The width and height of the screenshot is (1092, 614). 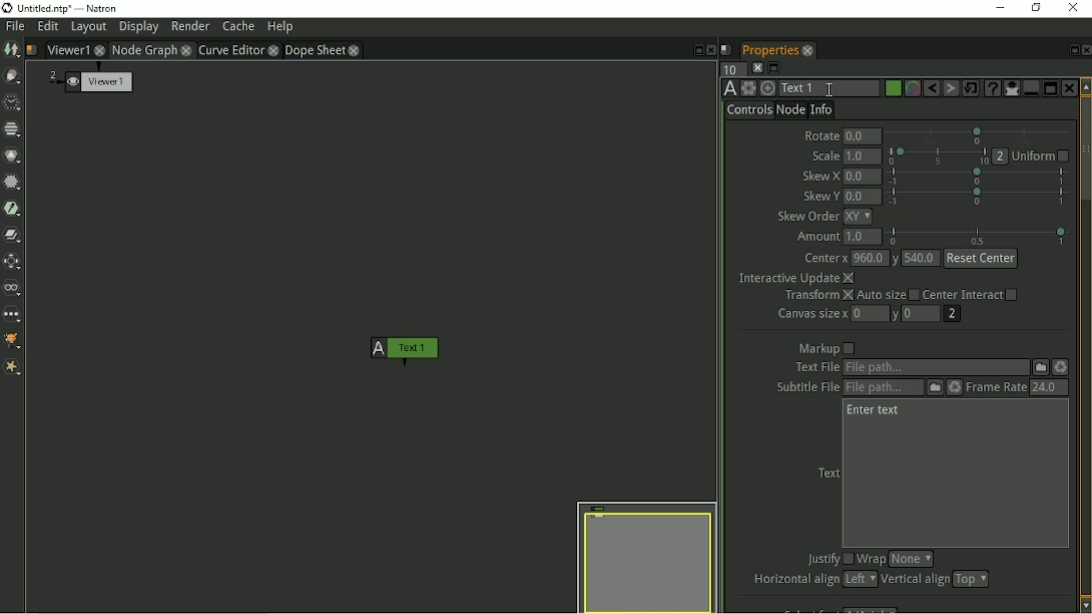 What do you see at coordinates (274, 50) in the screenshot?
I see `close` at bounding box center [274, 50].